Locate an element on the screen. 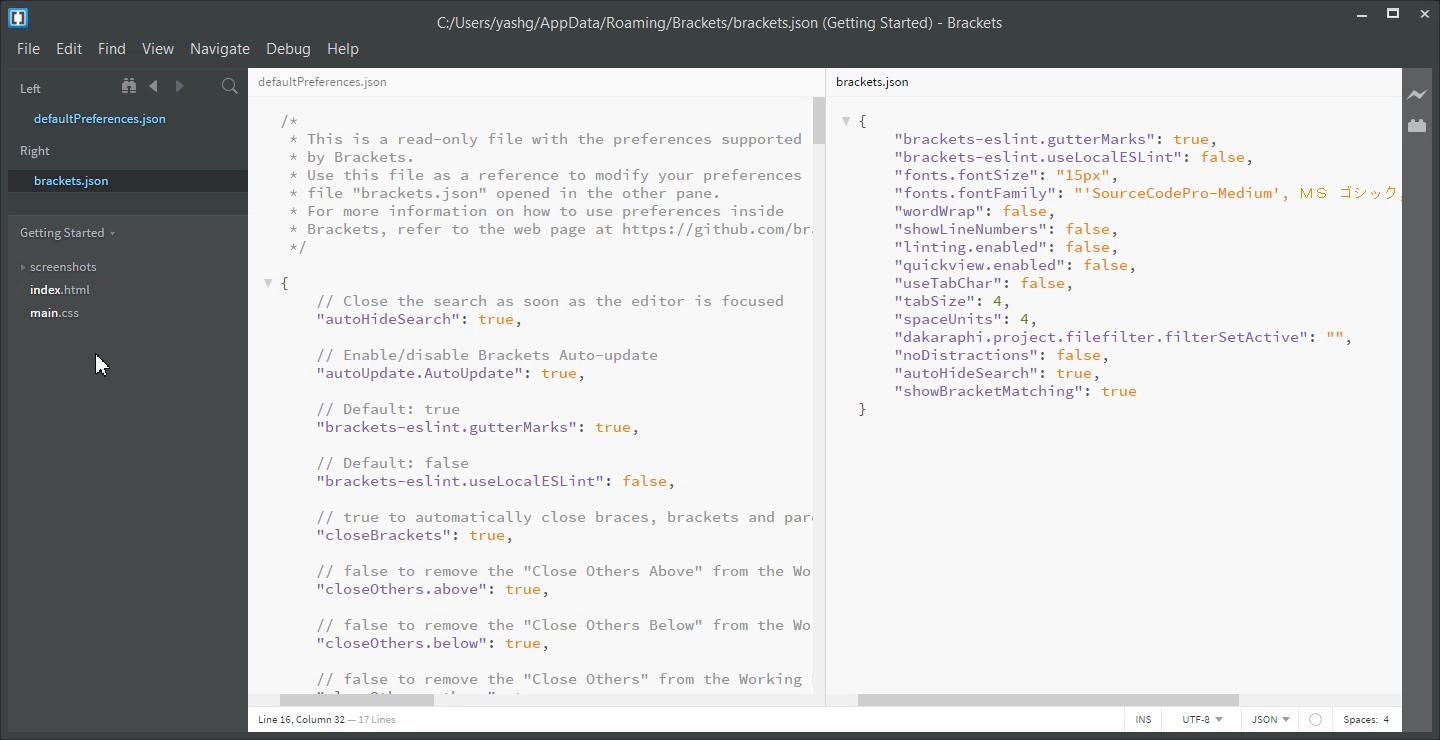 This screenshot has width=1440, height=740. Help is located at coordinates (345, 49).